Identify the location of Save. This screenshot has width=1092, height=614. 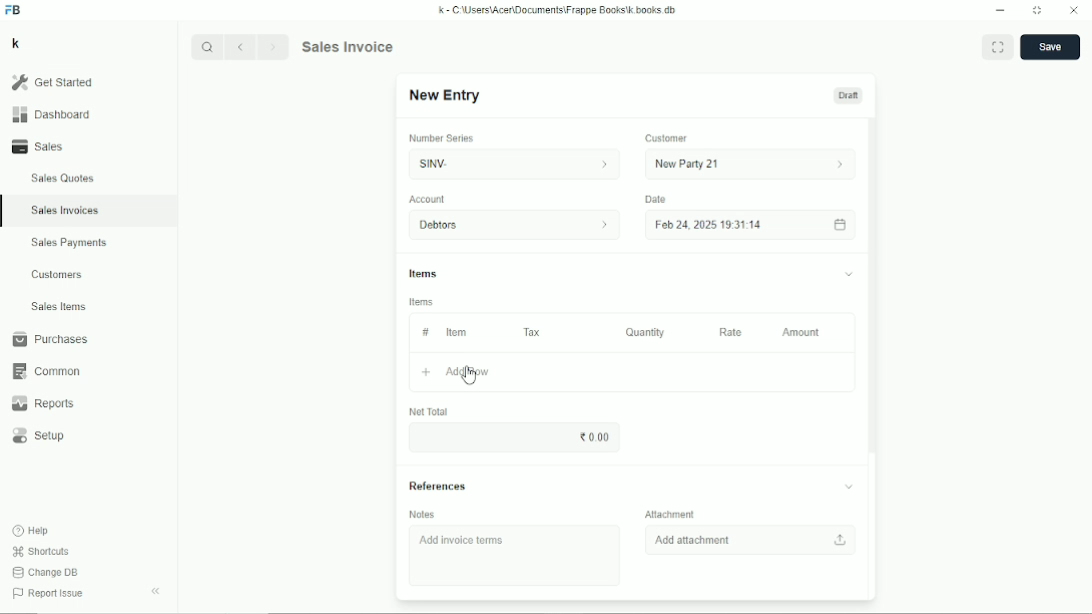
(1050, 47).